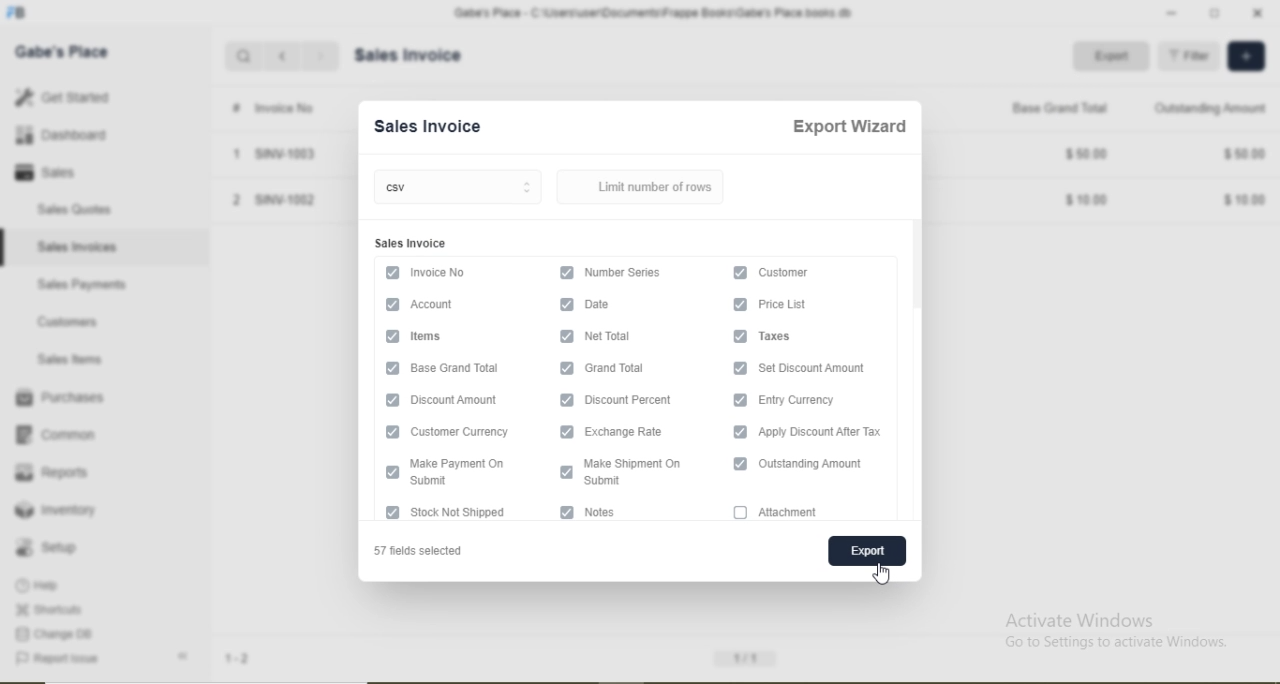  Describe the element at coordinates (565, 430) in the screenshot. I see `checkbox` at that location.